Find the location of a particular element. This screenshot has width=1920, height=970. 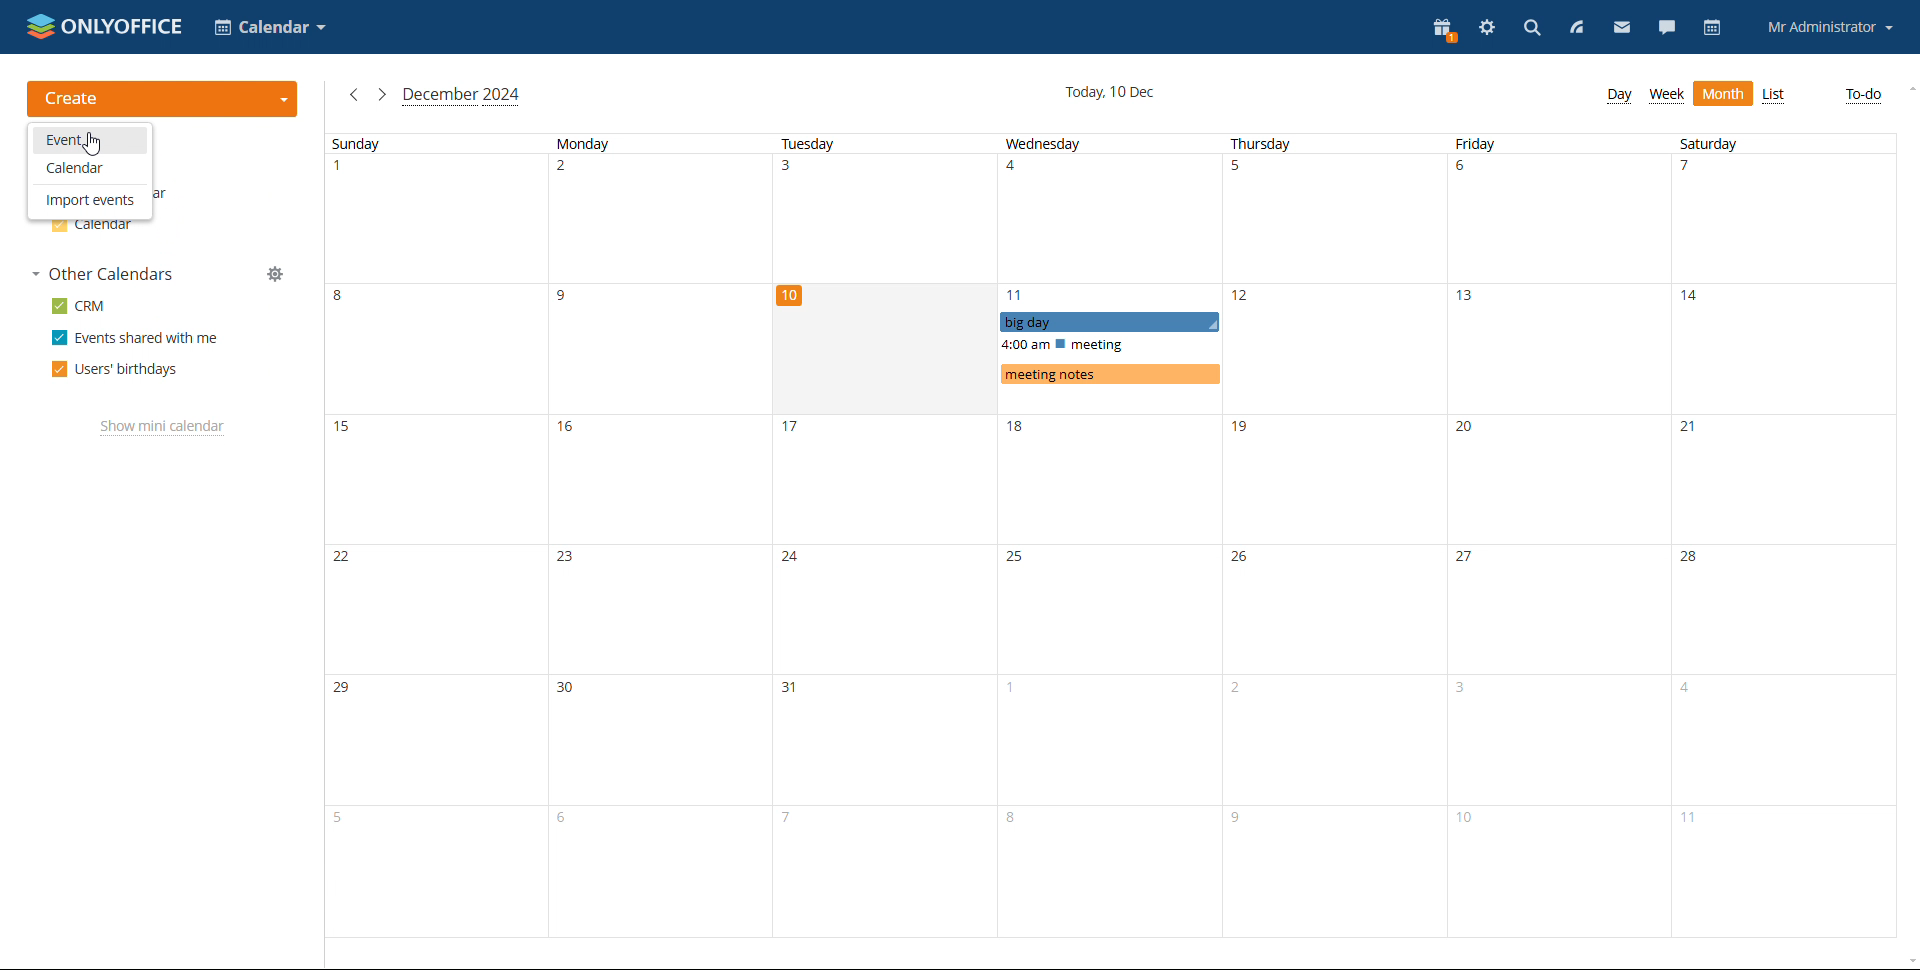

calendar is located at coordinates (92, 229).